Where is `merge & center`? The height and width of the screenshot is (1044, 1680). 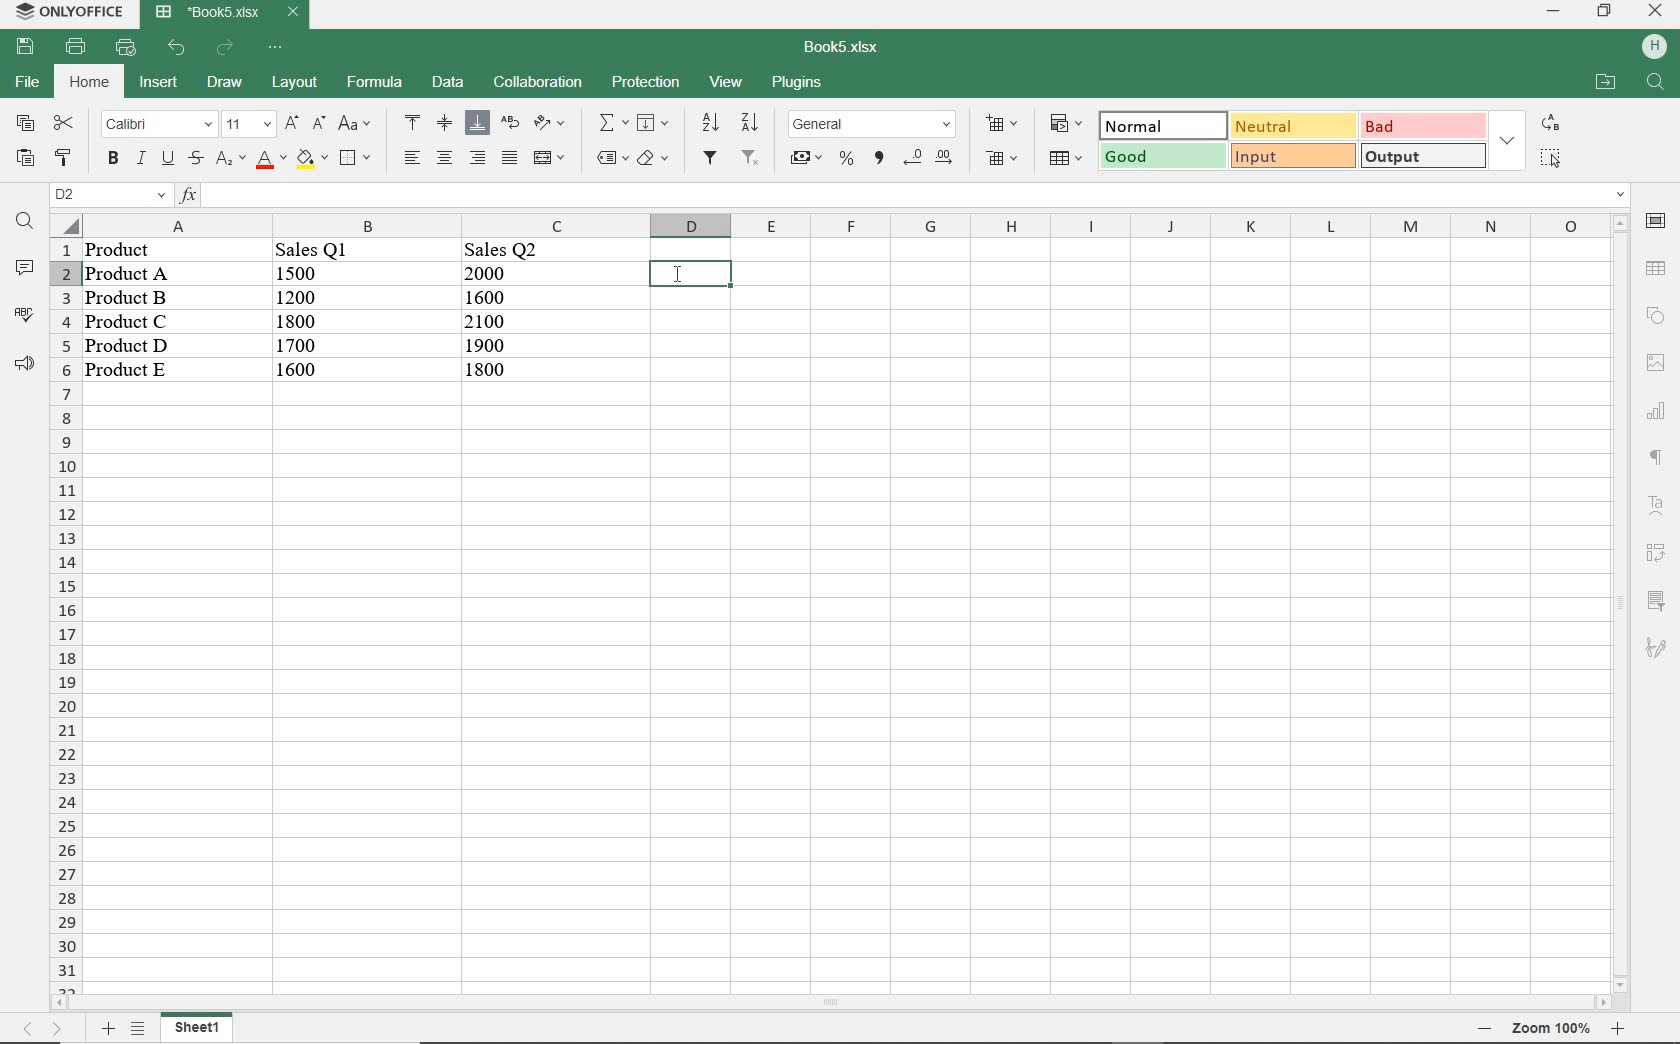
merge & center is located at coordinates (550, 160).